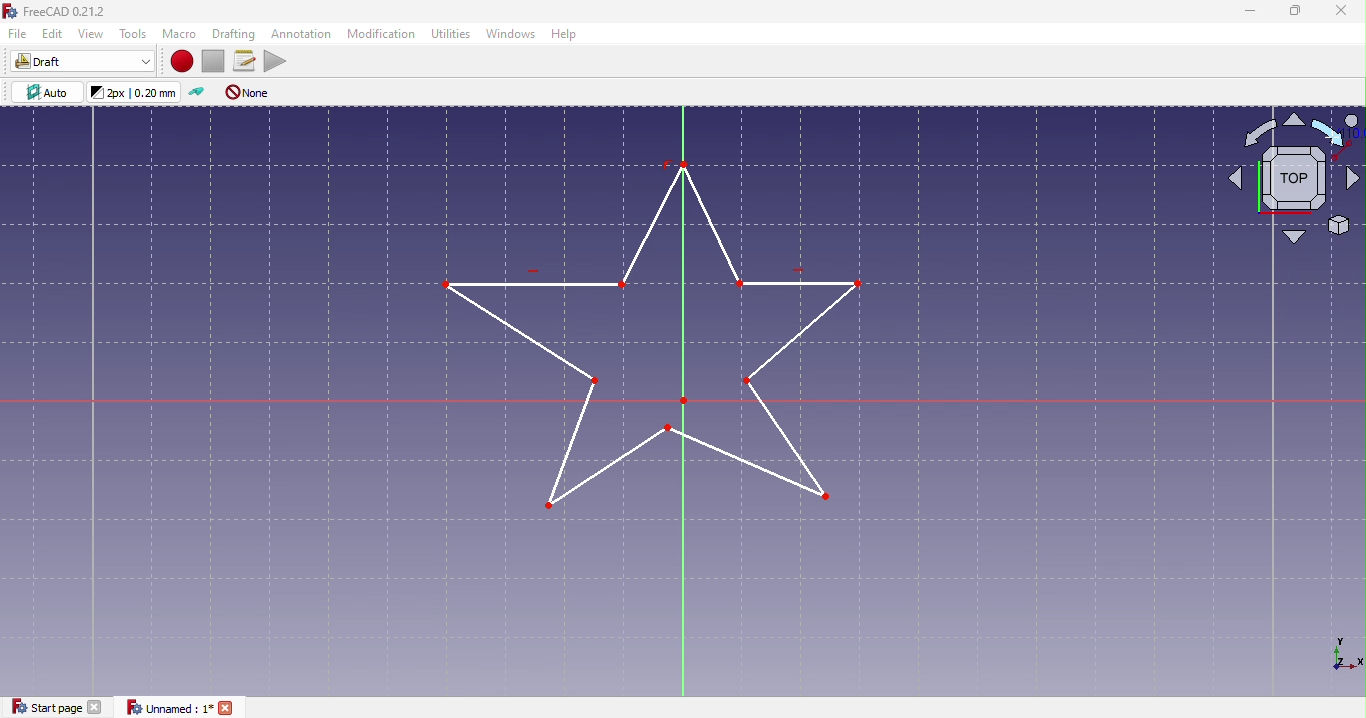  I want to click on Current working plane, so click(49, 93).